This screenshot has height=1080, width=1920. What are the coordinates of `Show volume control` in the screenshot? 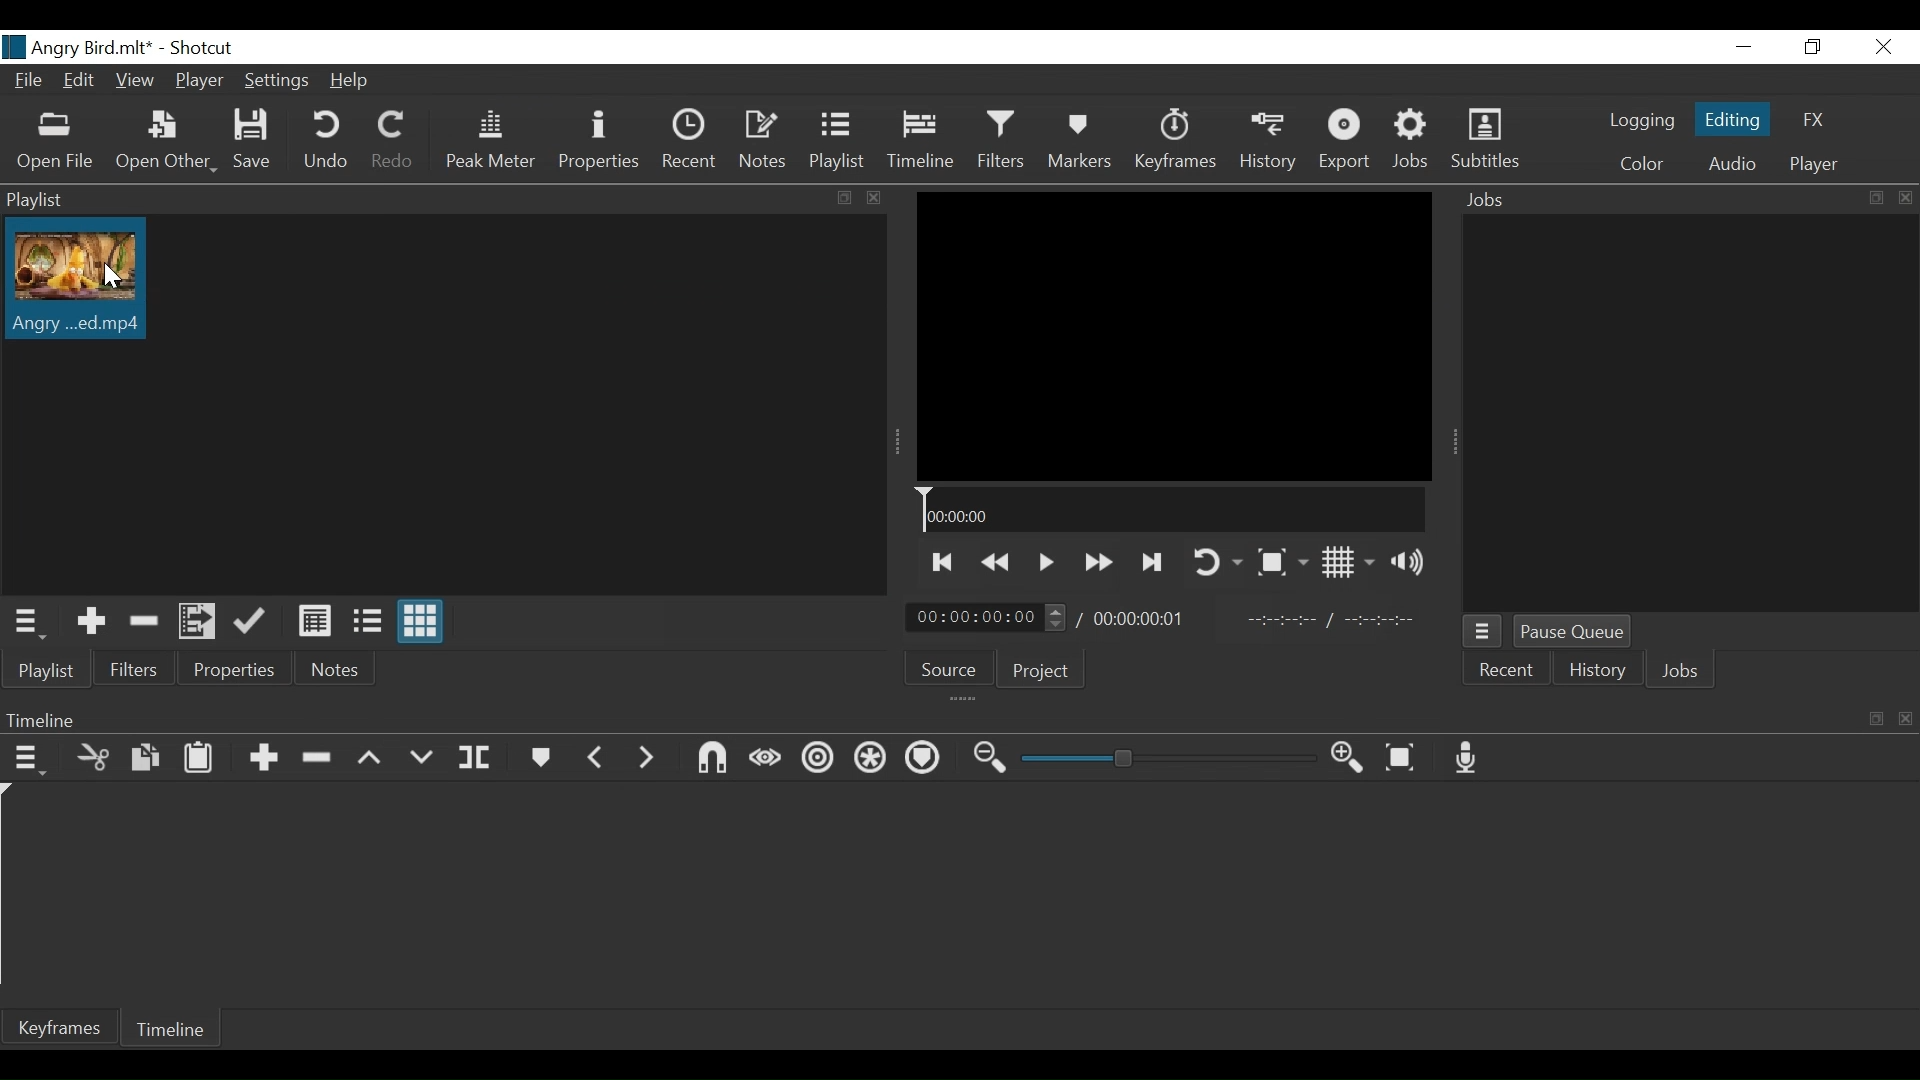 It's located at (1408, 560).